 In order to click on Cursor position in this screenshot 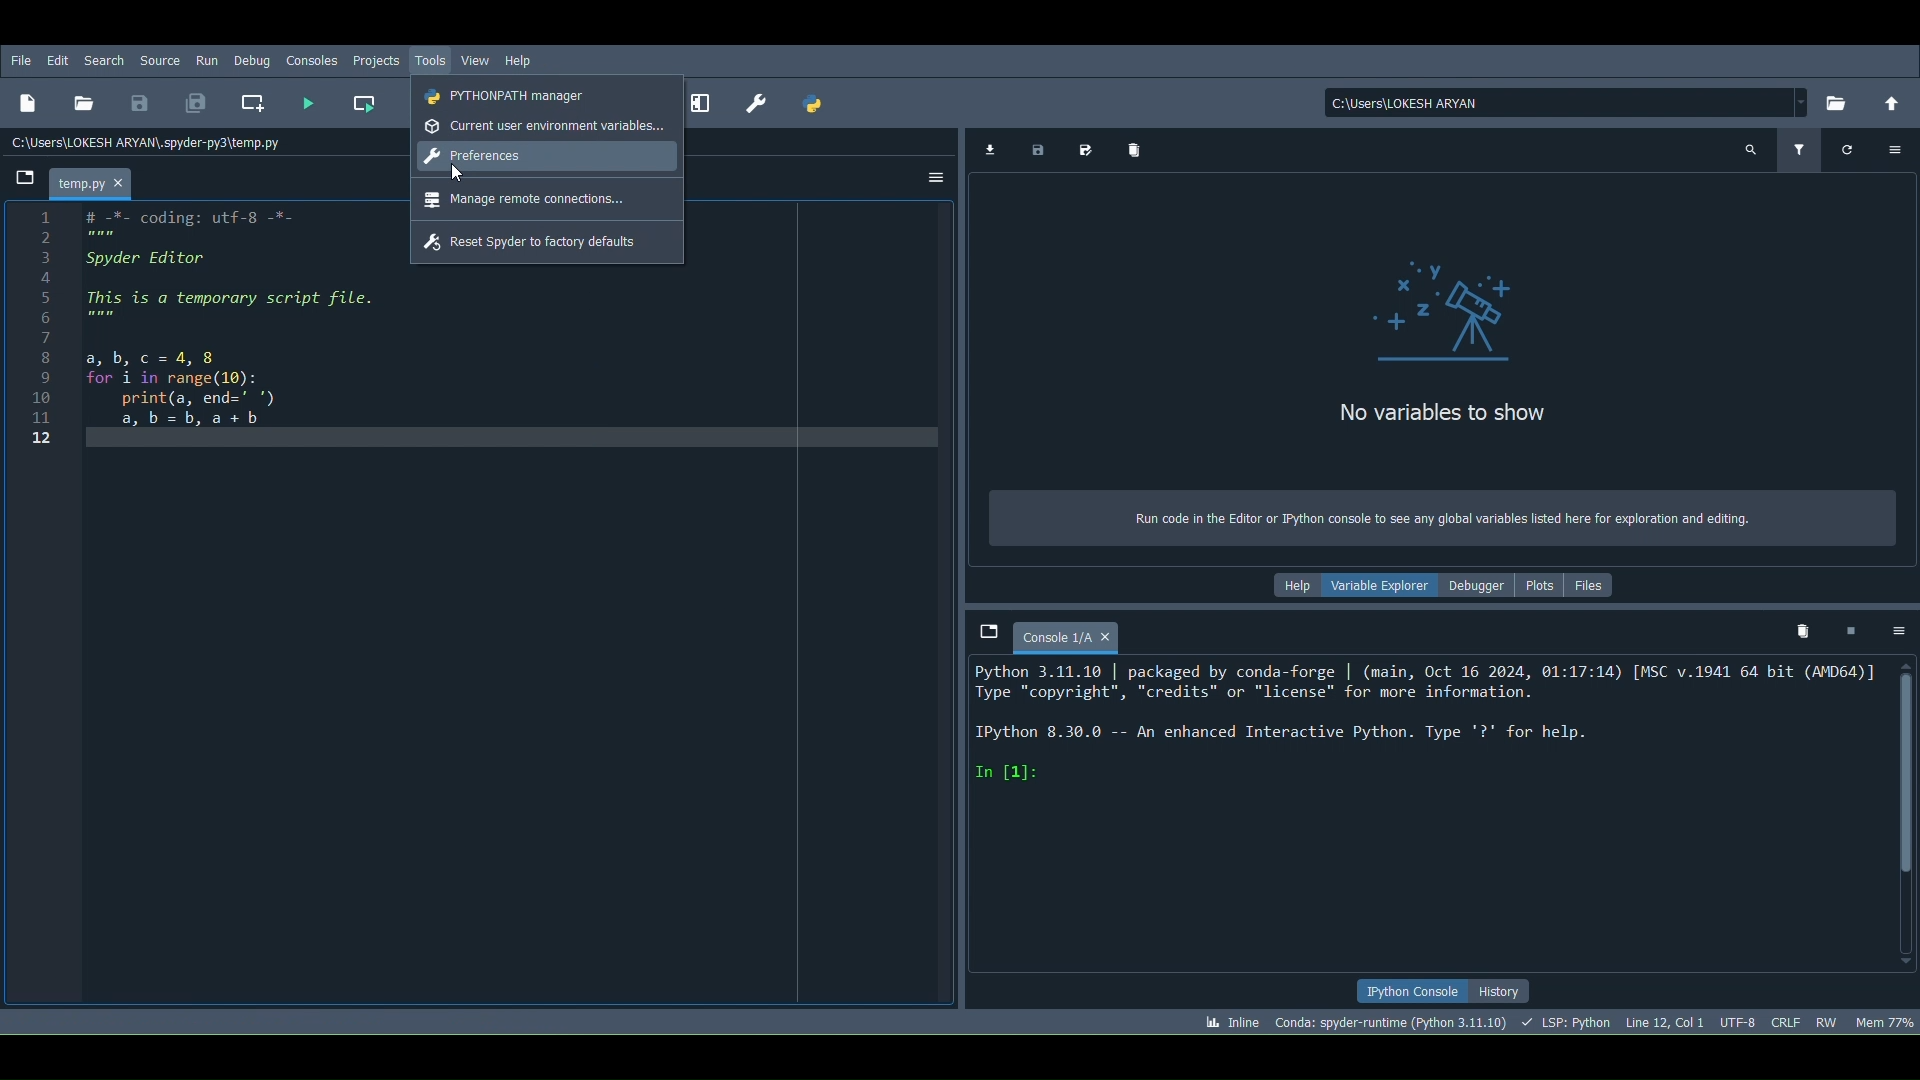, I will do `click(1662, 1020)`.